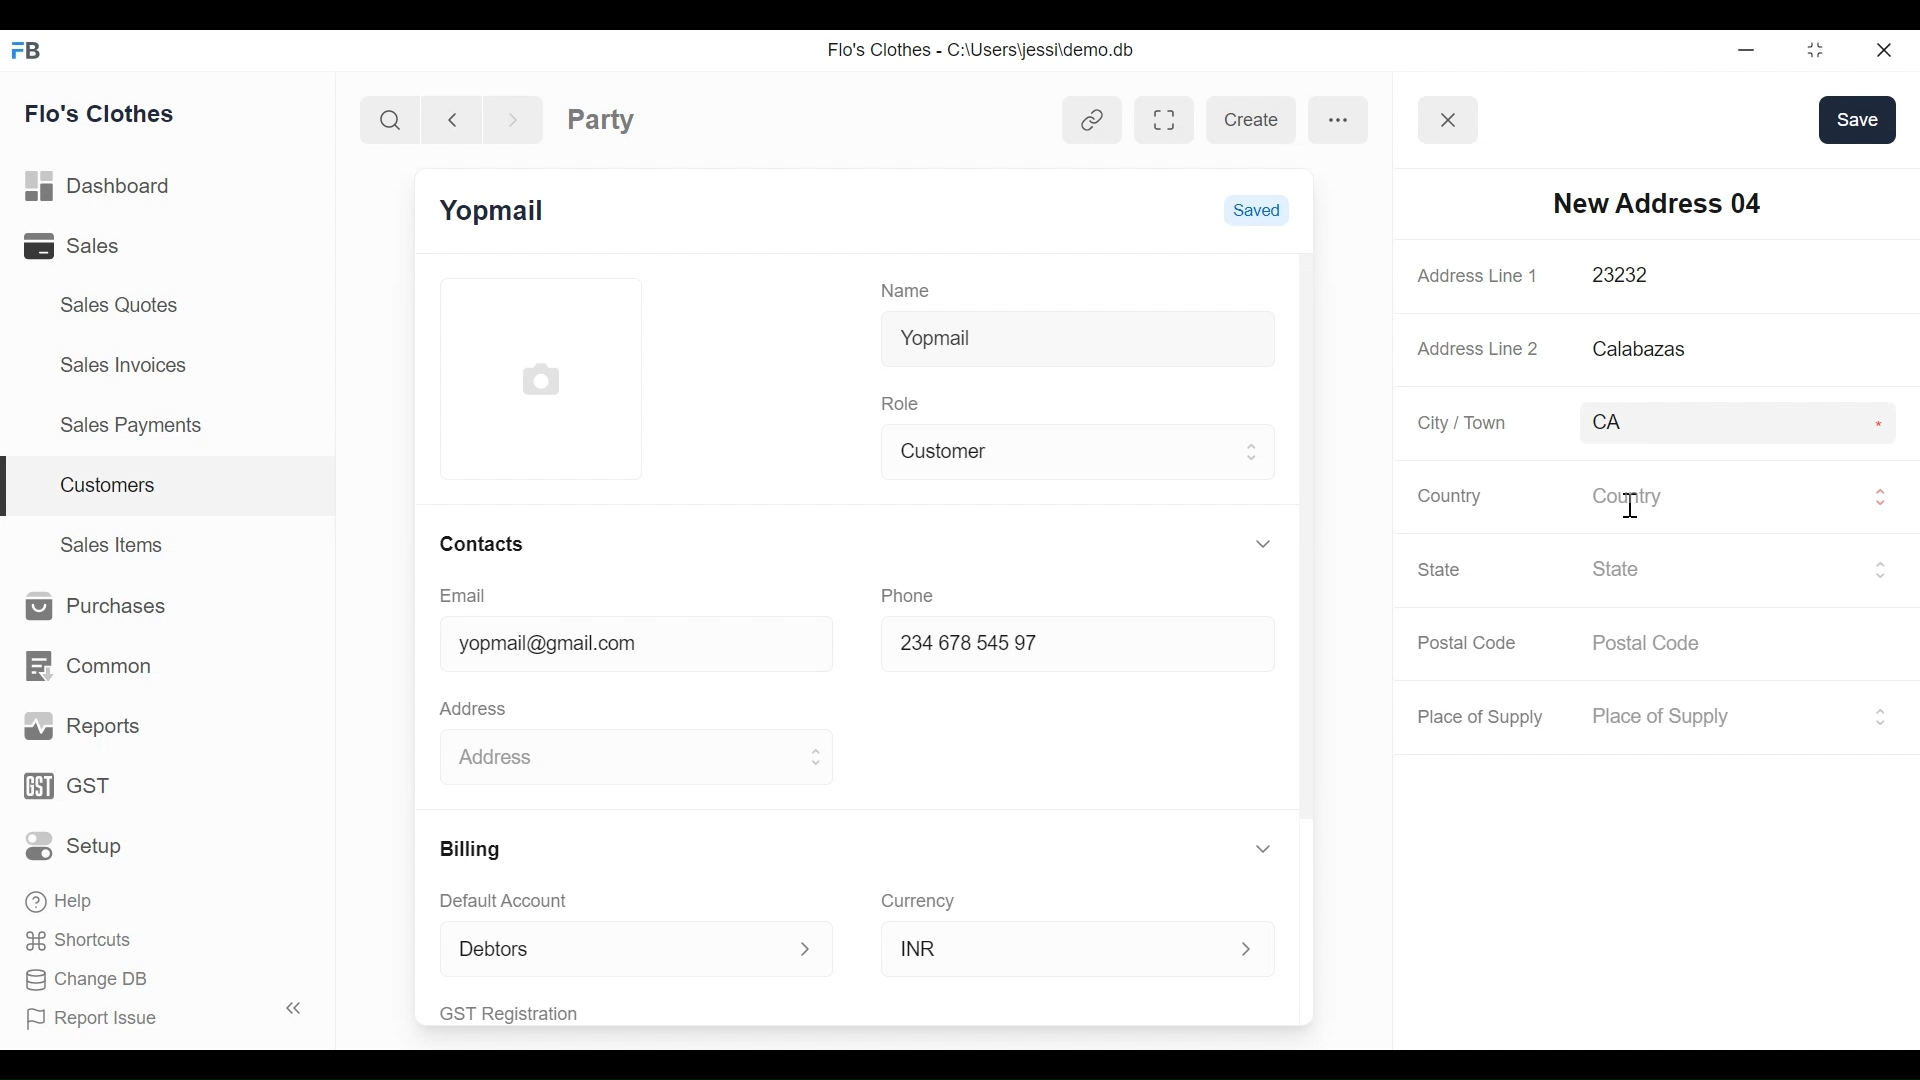 This screenshot has width=1920, height=1080. I want to click on Default Account, so click(517, 900).